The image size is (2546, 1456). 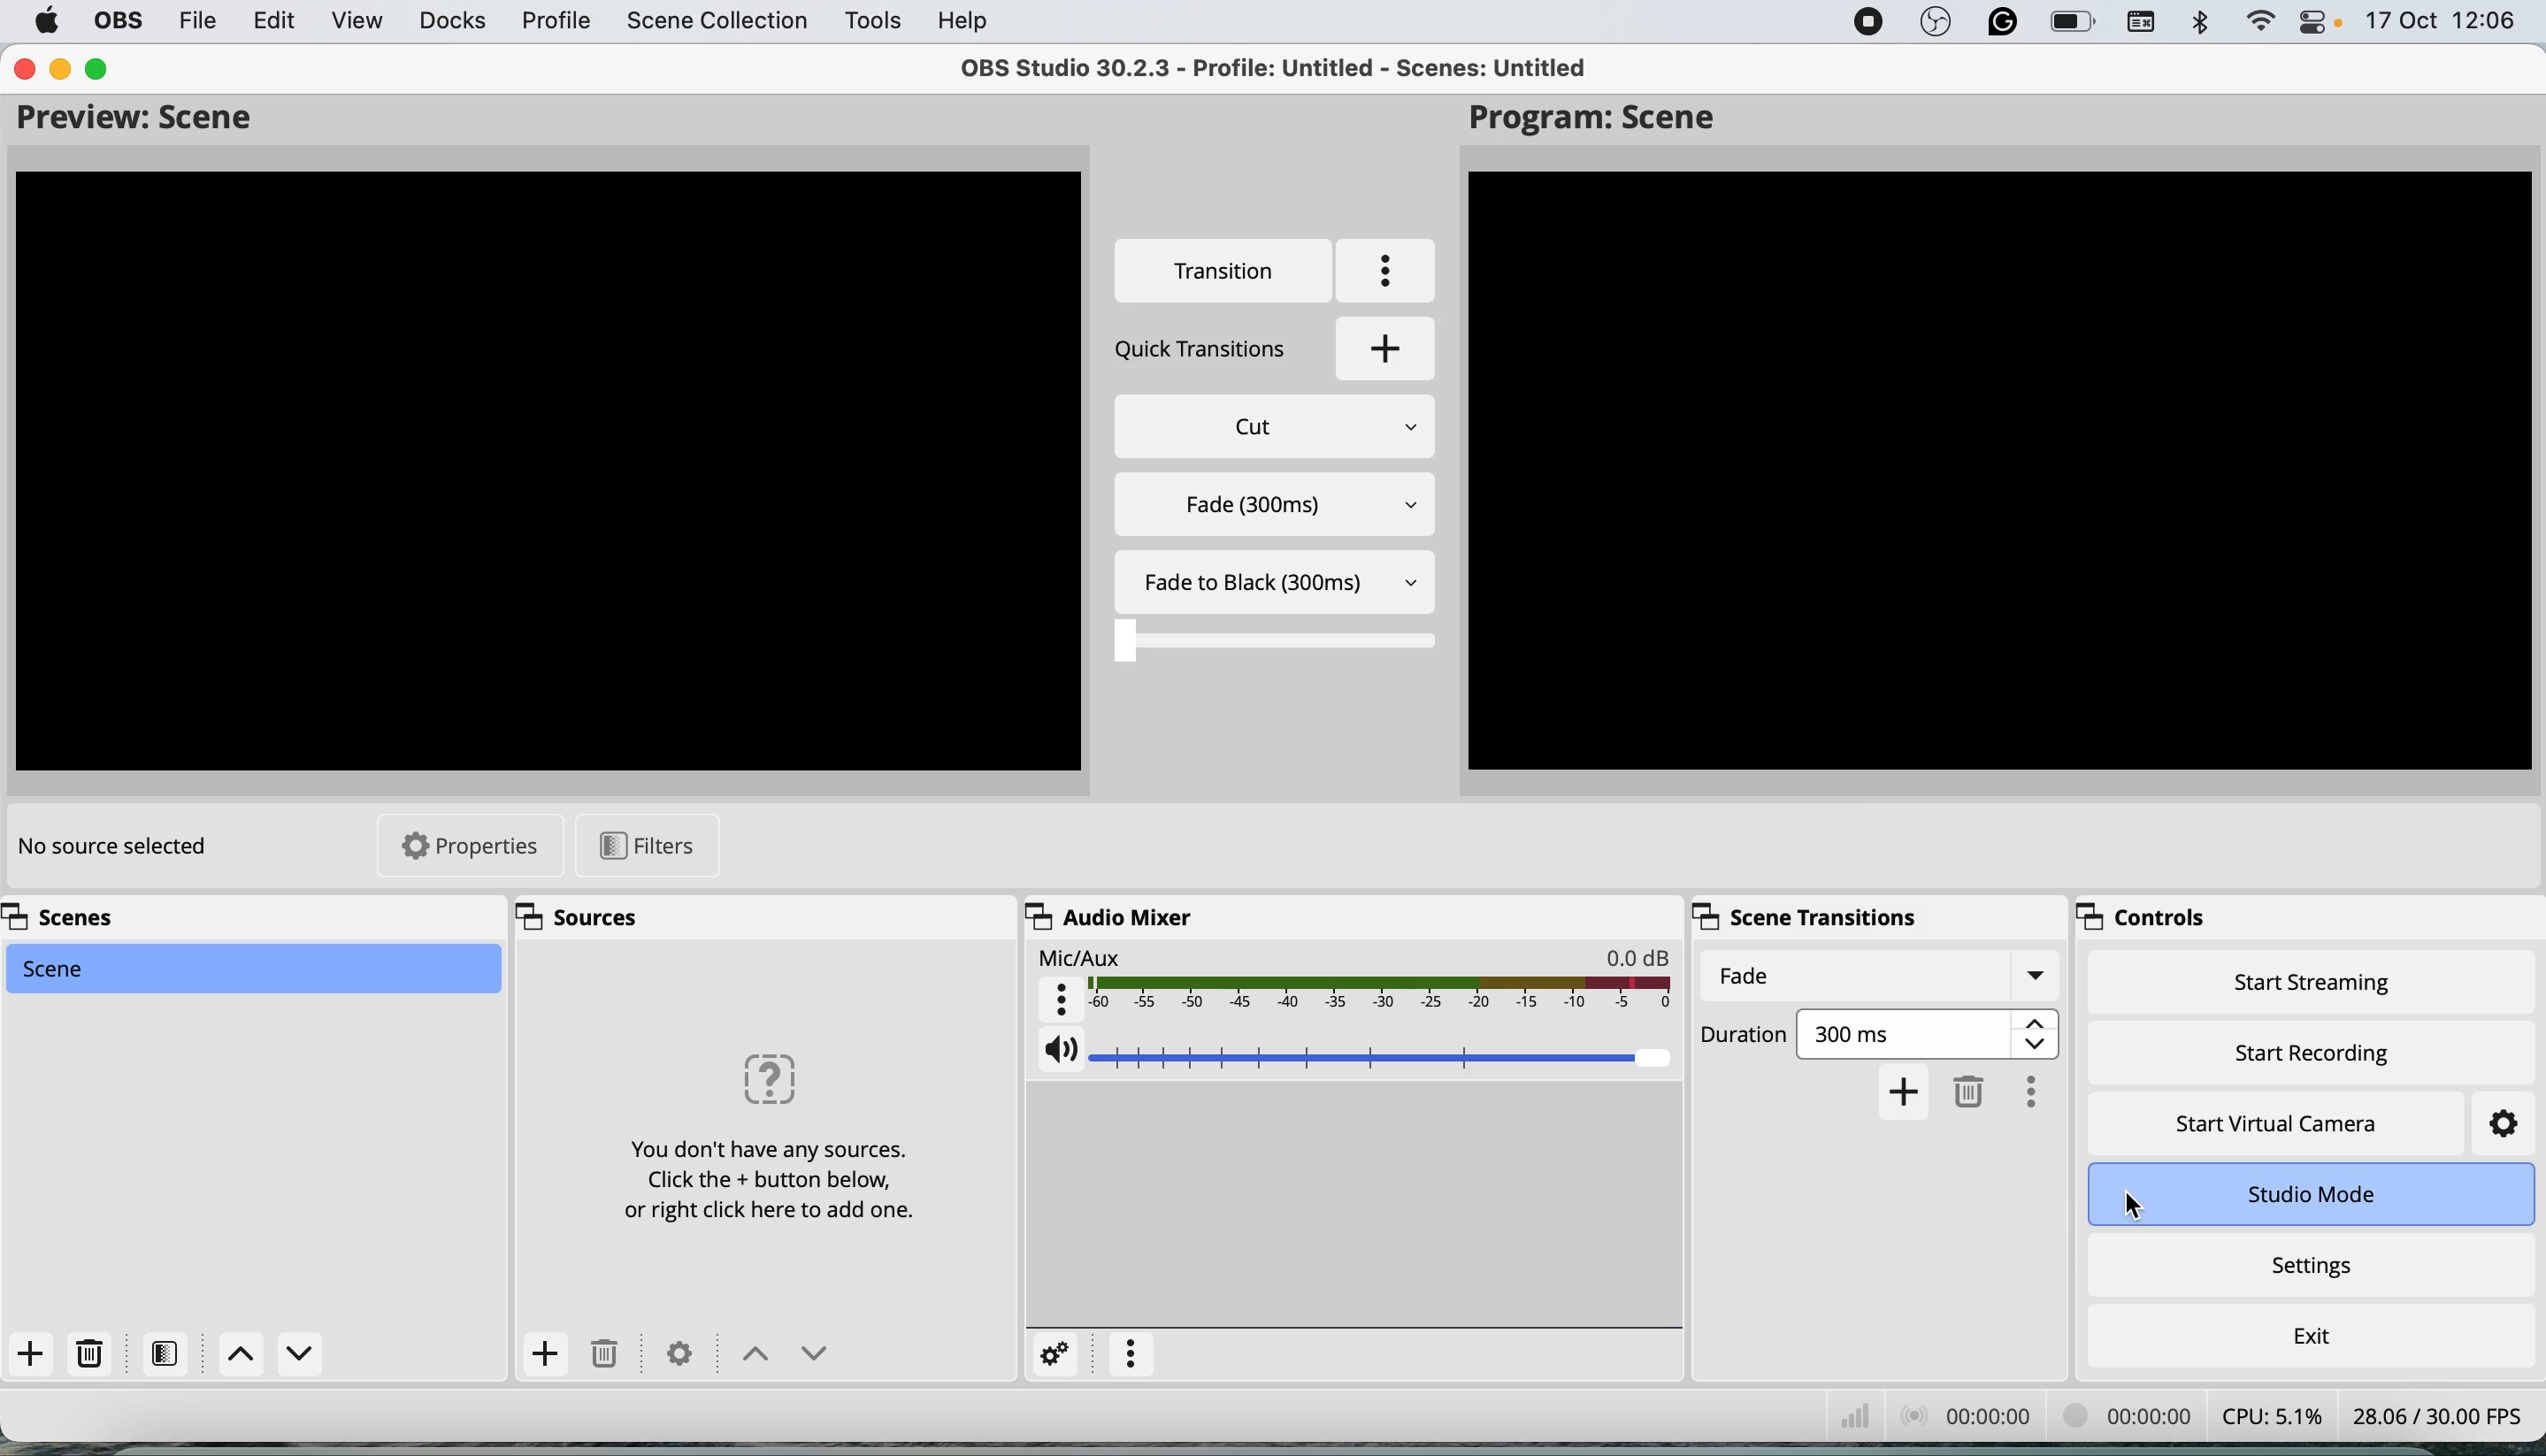 What do you see at coordinates (2279, 1128) in the screenshot?
I see `start virtual camera` at bounding box center [2279, 1128].